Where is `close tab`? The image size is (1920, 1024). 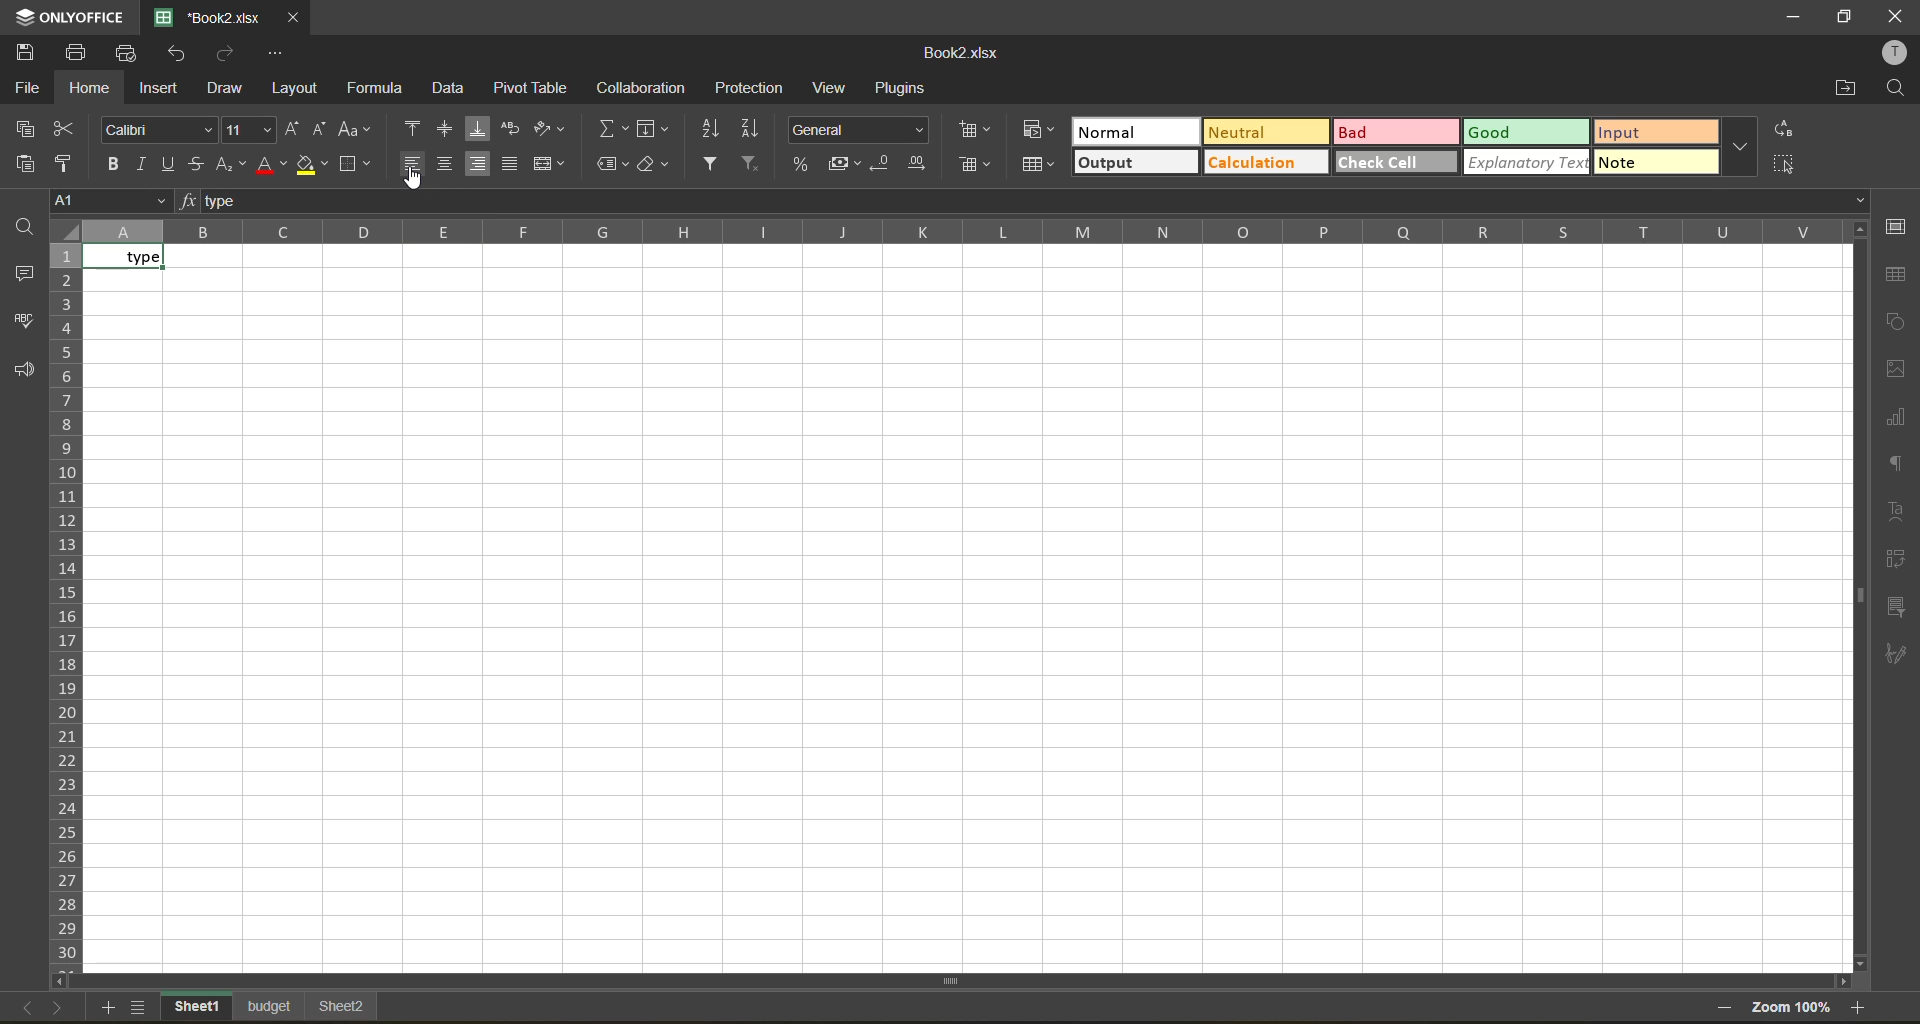
close tab is located at coordinates (294, 15).